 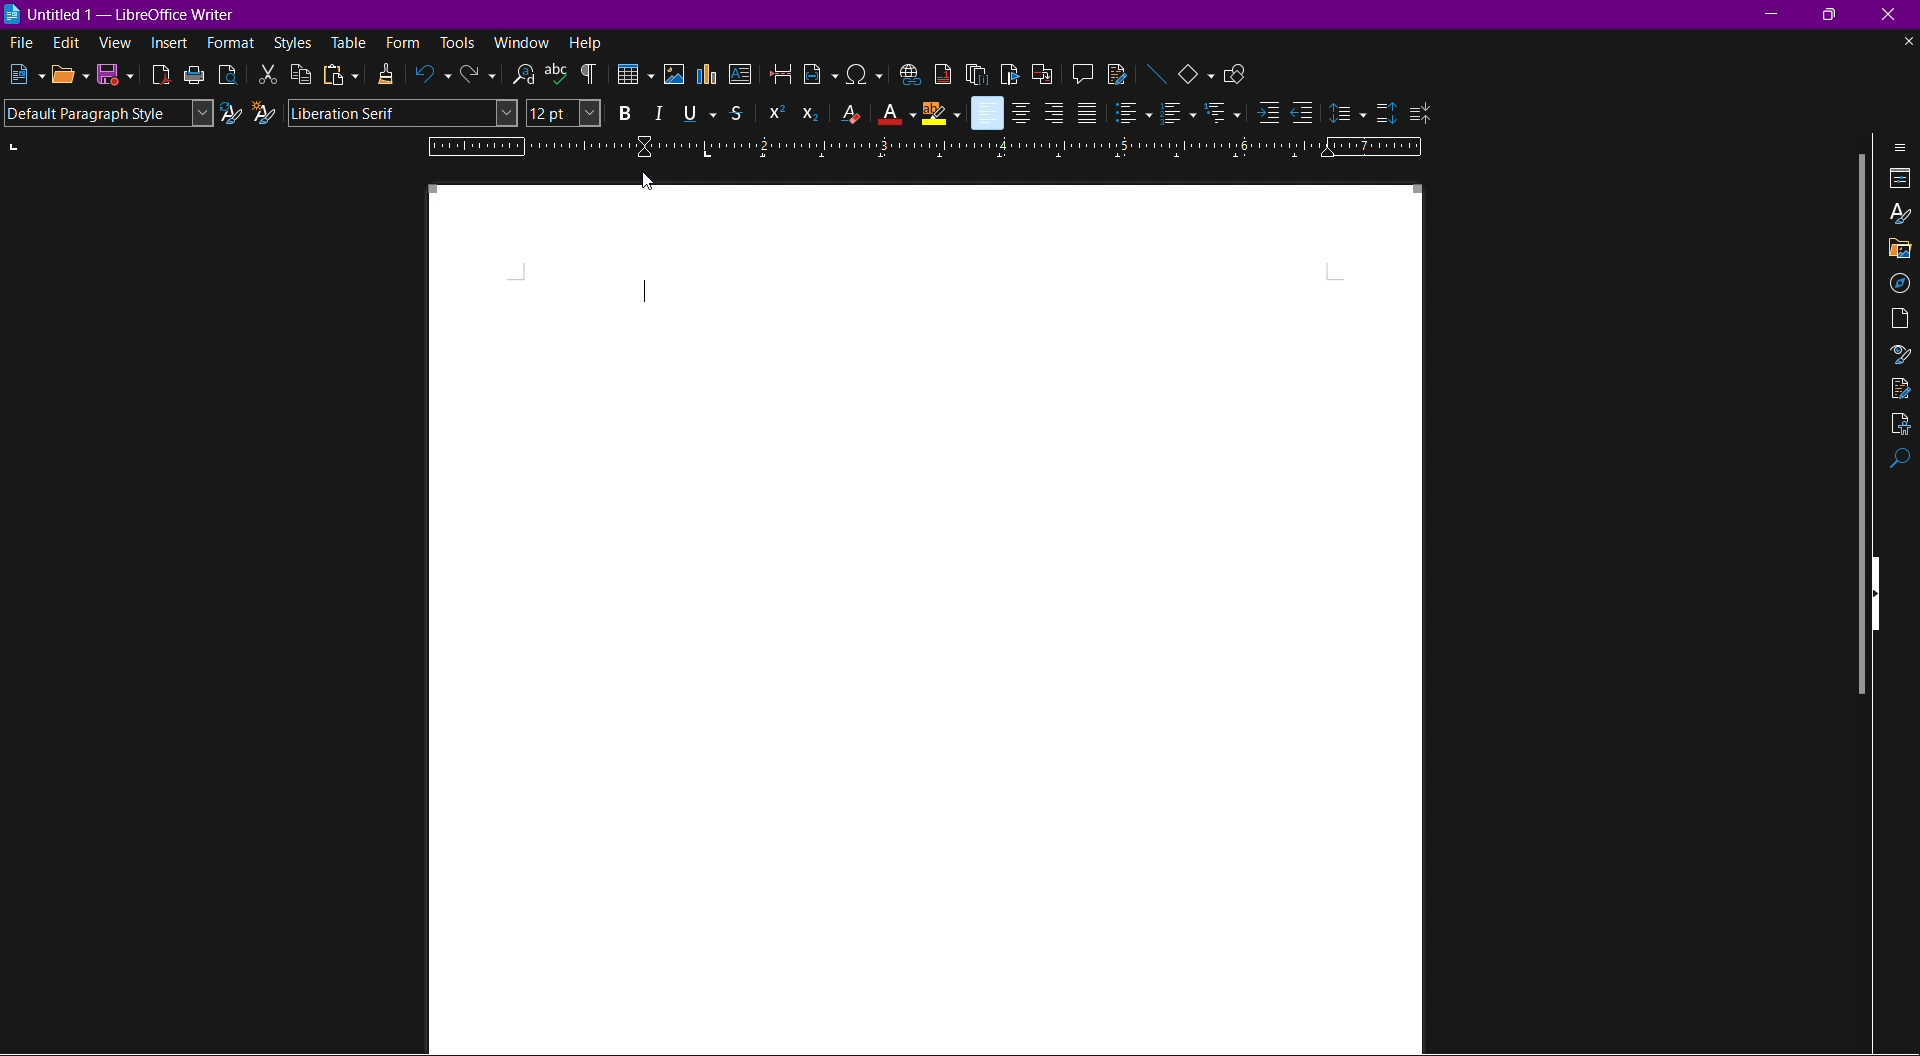 I want to click on Redo, so click(x=477, y=77).